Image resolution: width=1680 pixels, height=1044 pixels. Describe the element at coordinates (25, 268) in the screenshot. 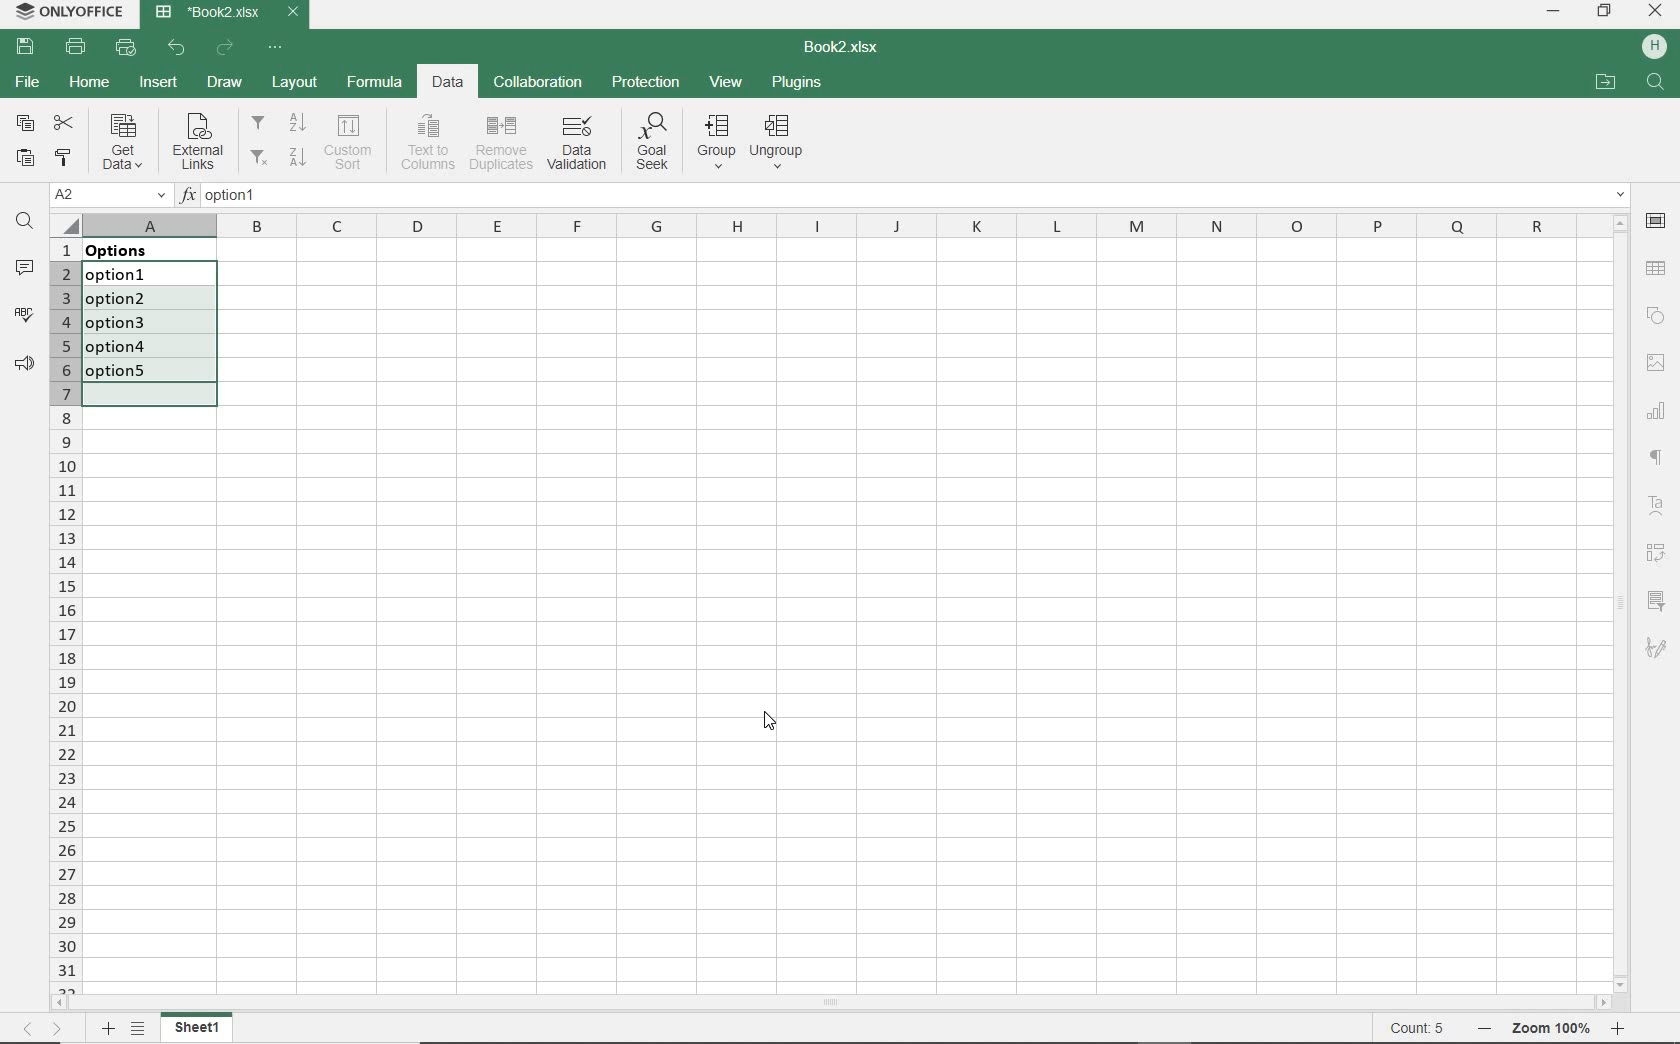

I see `COMMENTS` at that location.